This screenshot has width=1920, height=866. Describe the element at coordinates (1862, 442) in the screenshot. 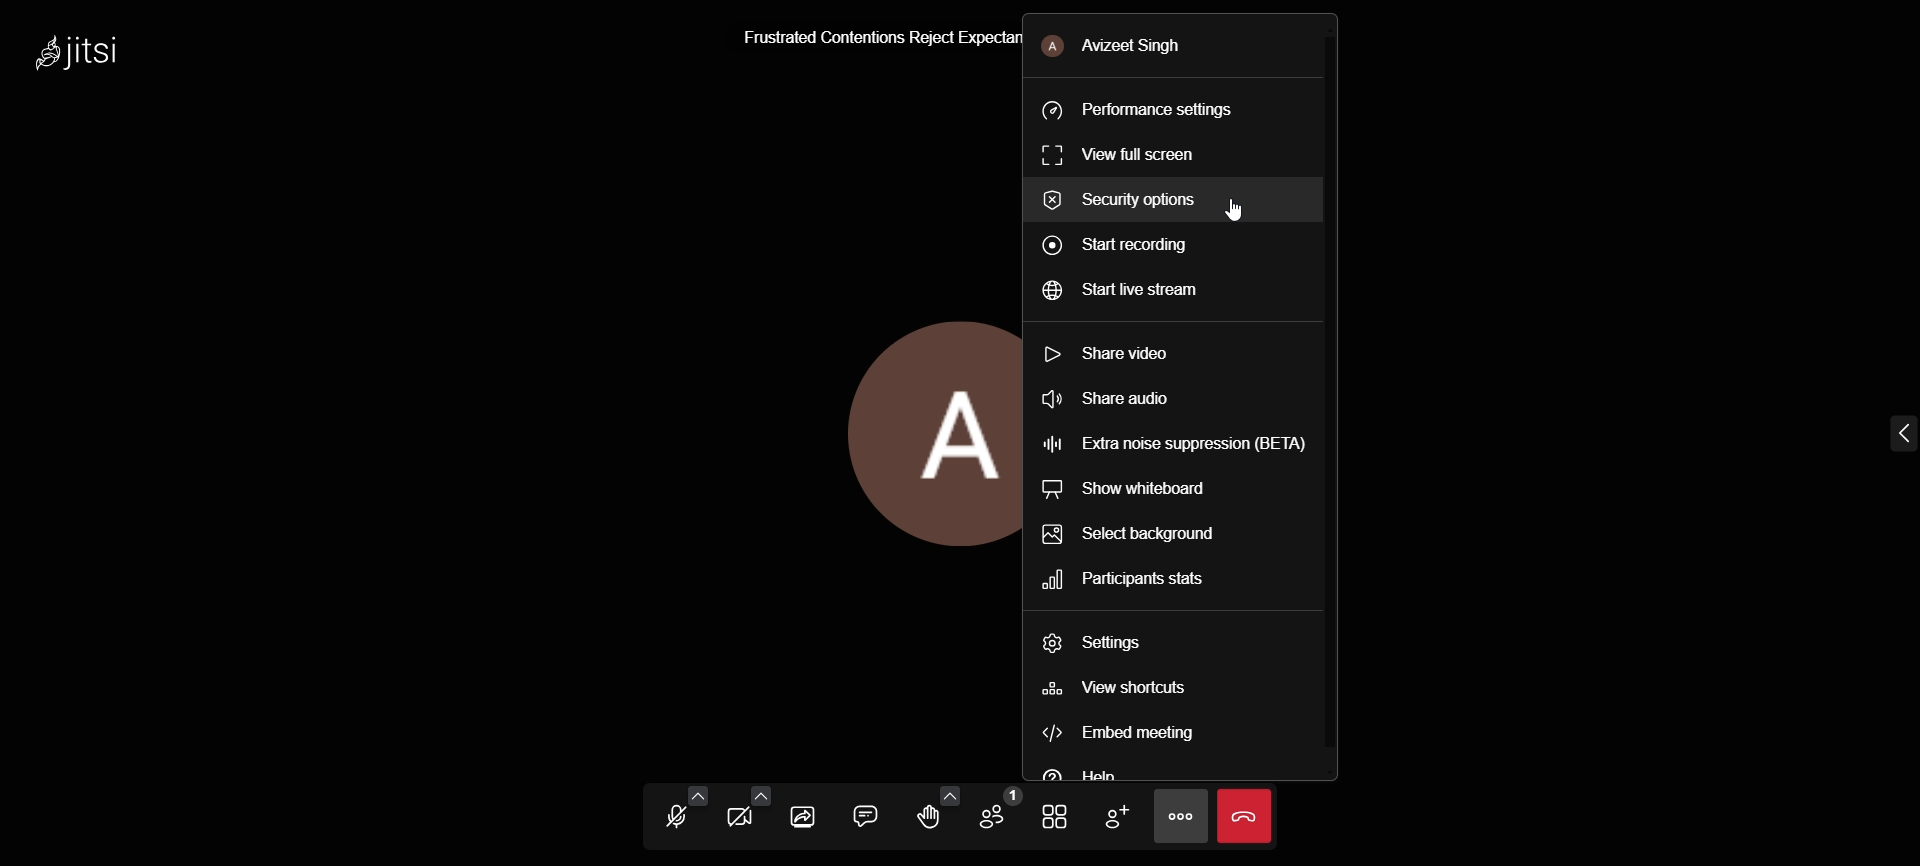

I see `expand` at that location.